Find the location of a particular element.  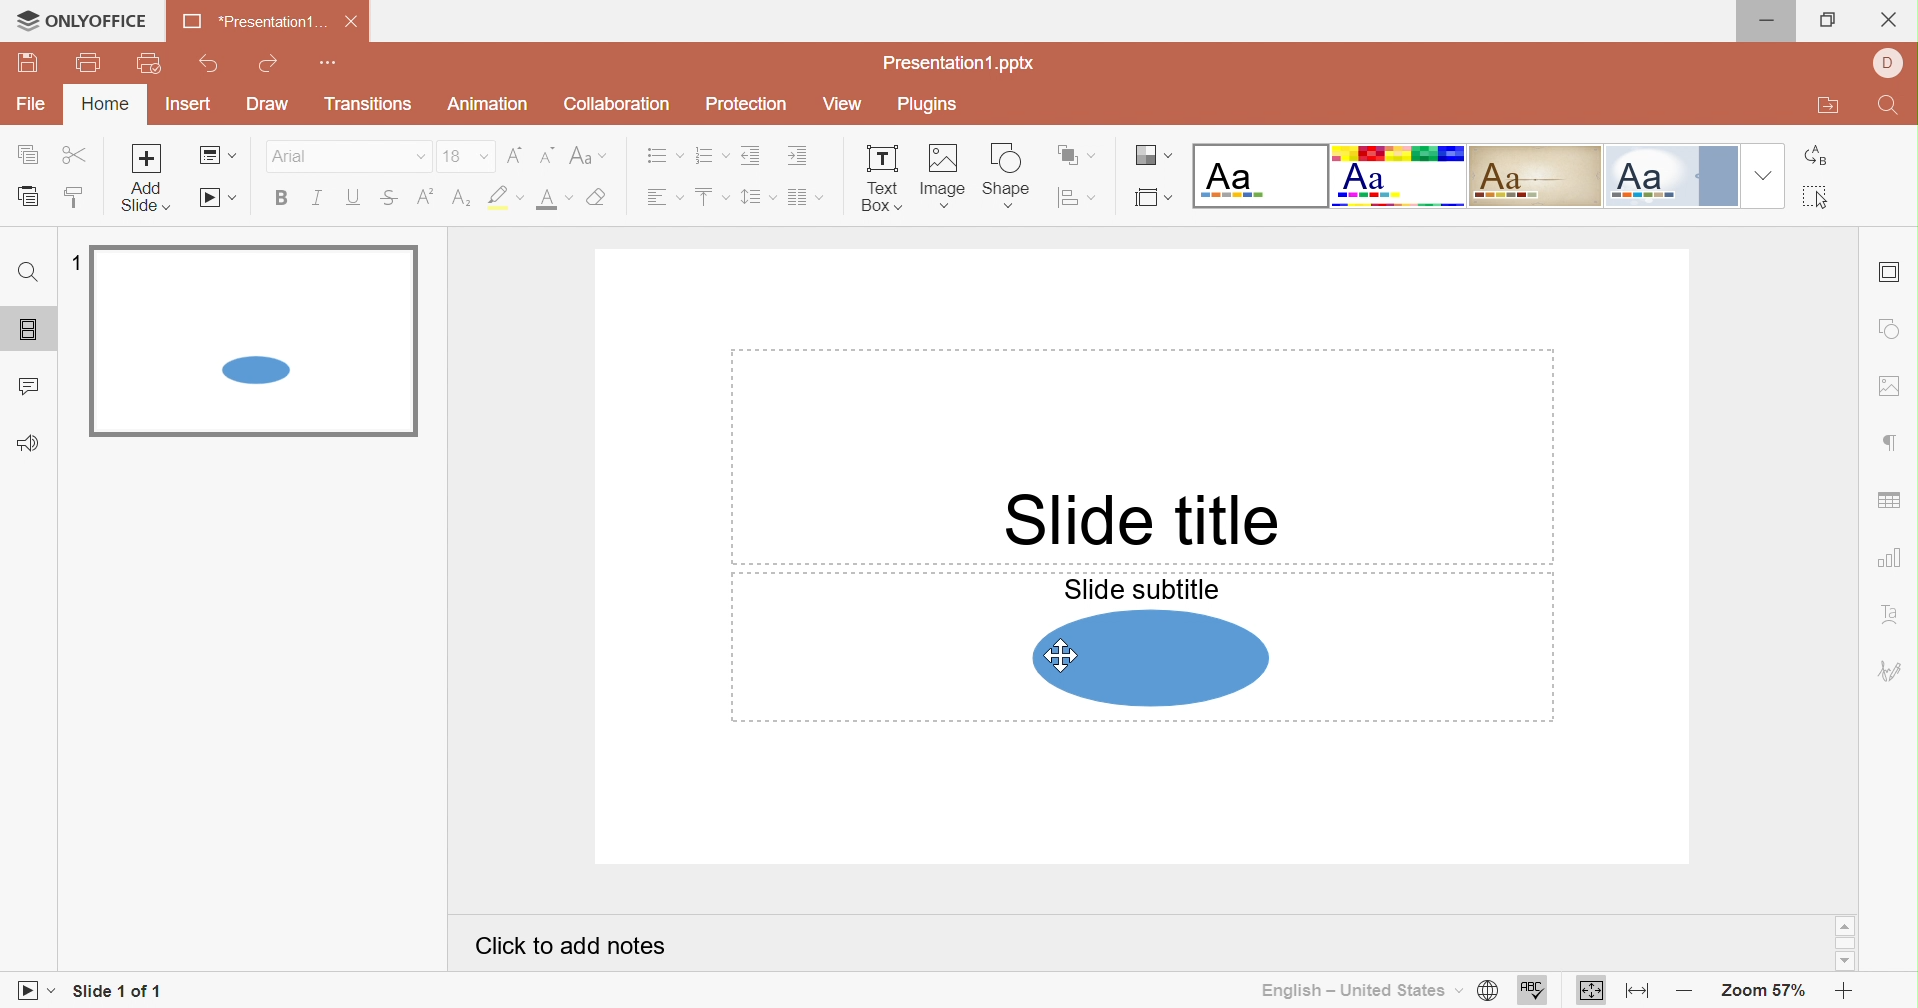

Cut is located at coordinates (74, 153).